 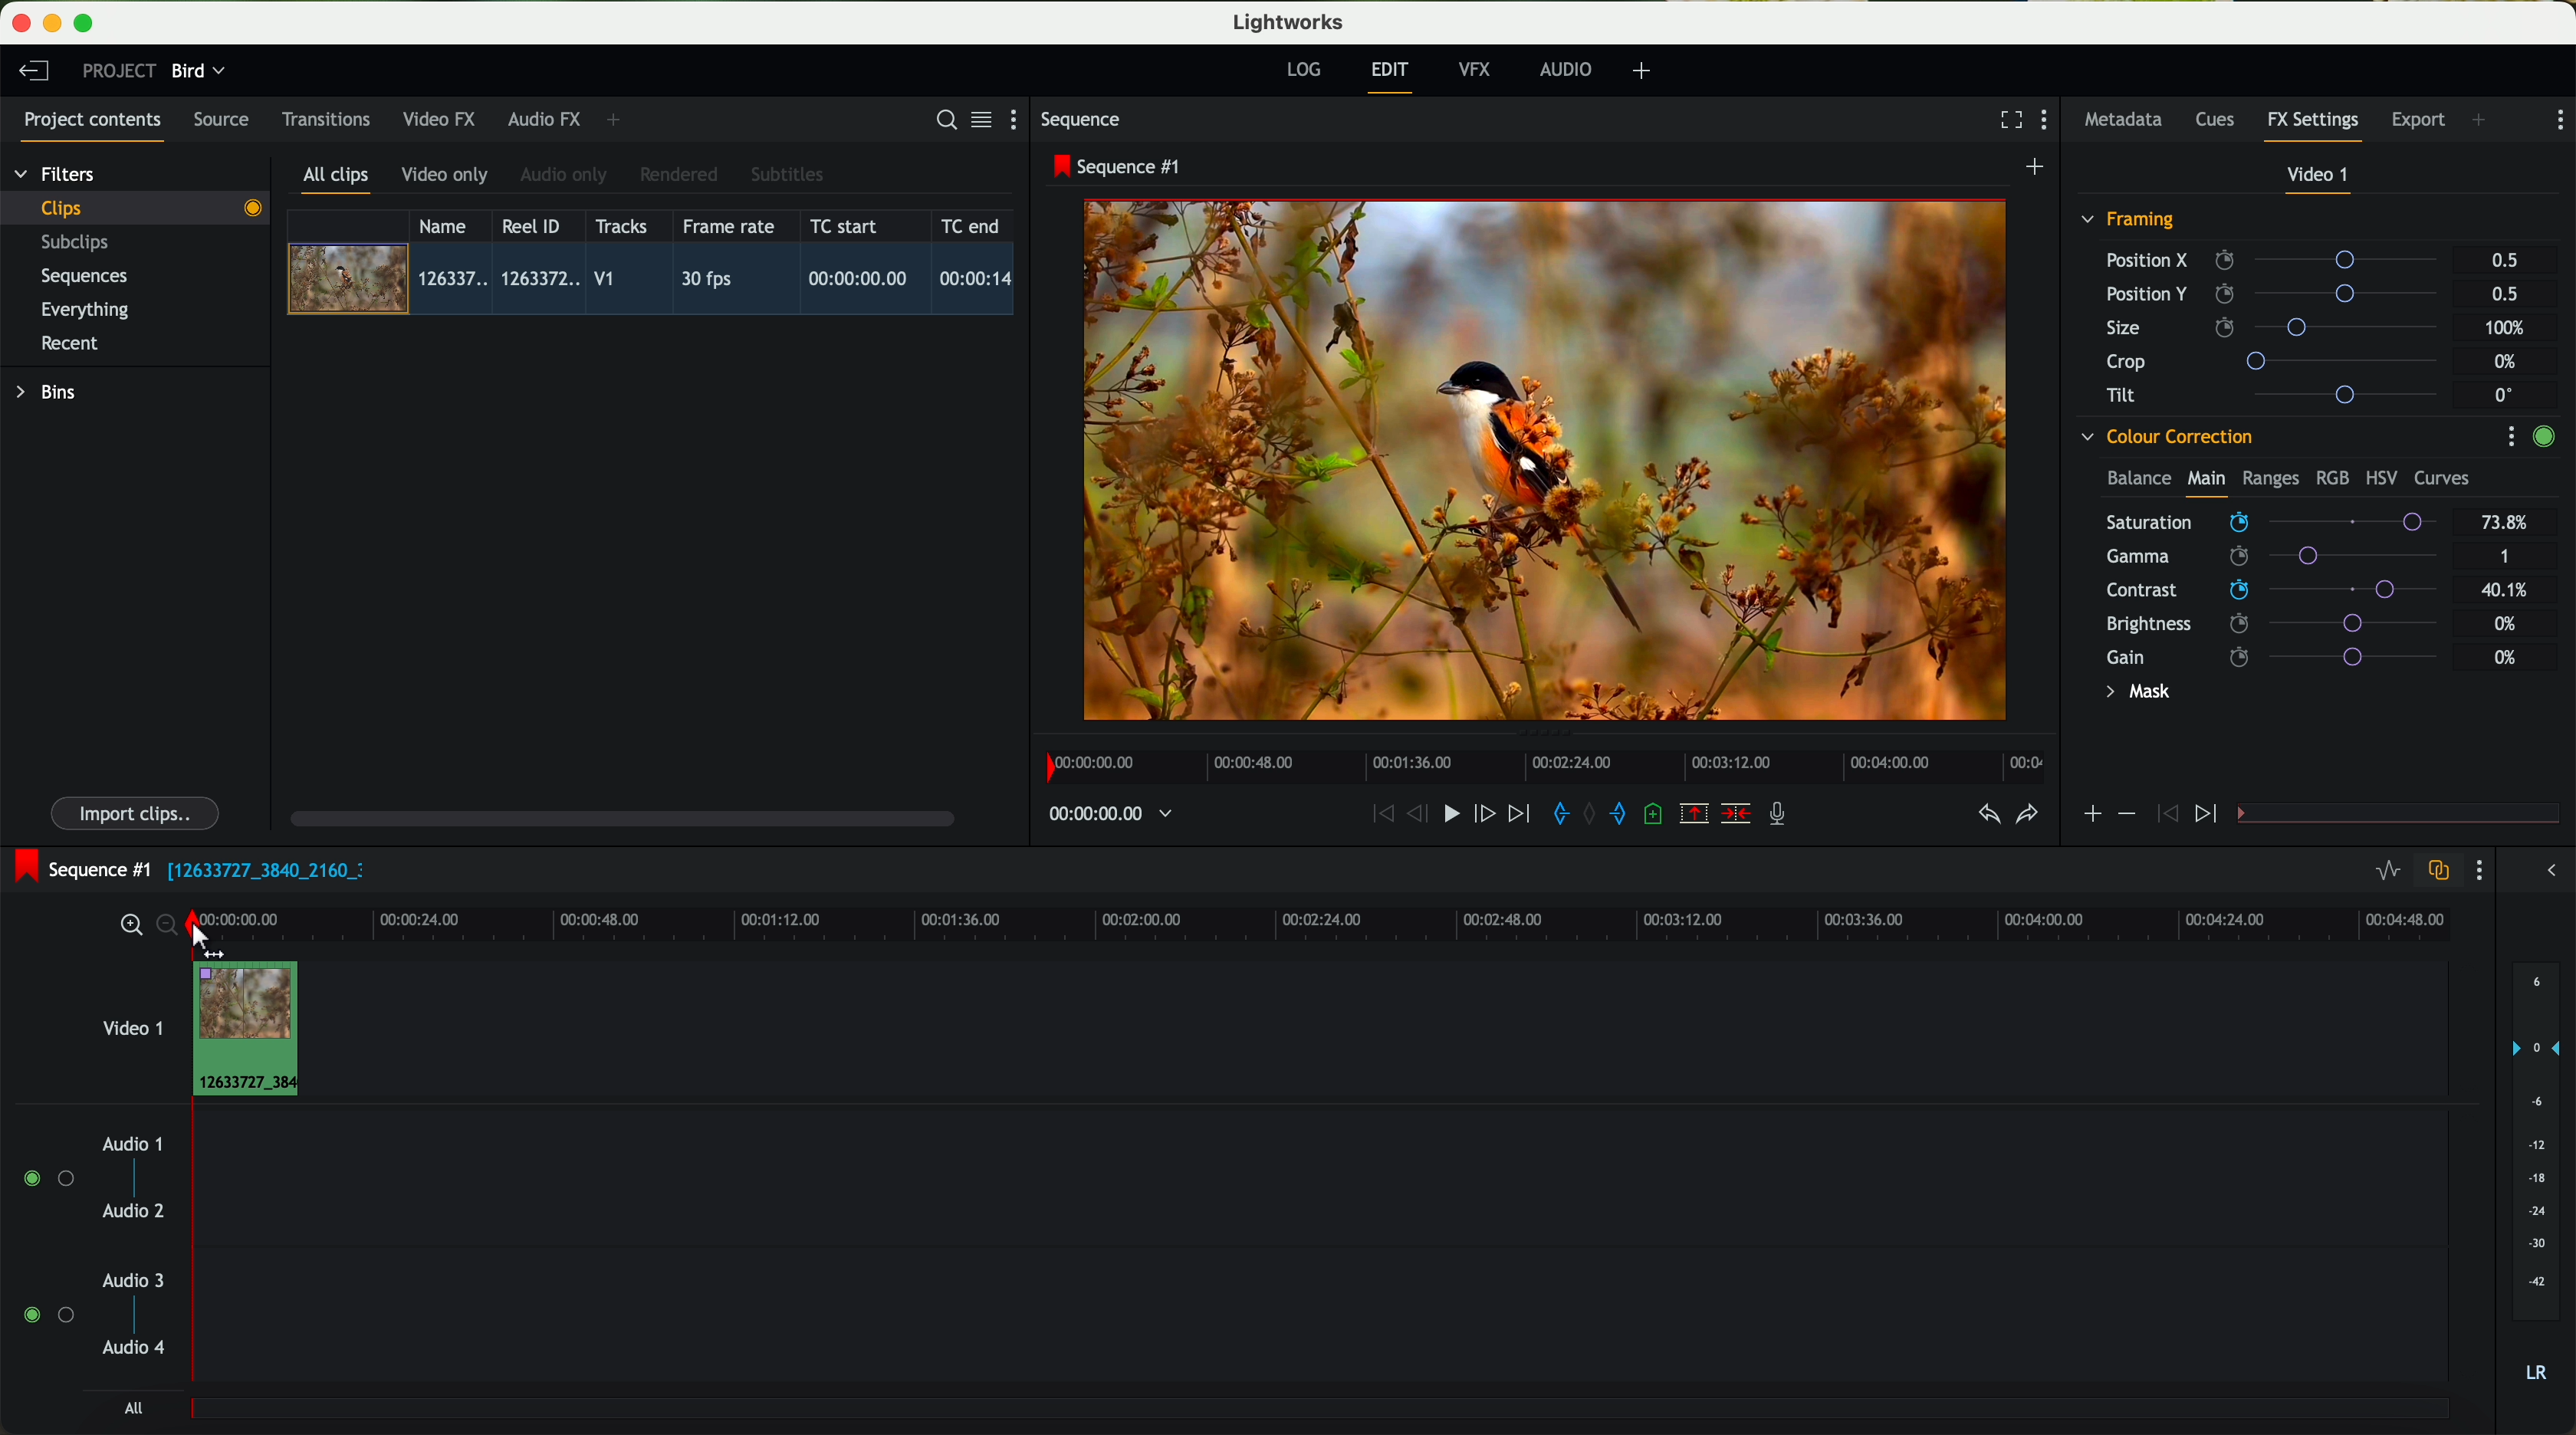 I want to click on nudge one frame foward, so click(x=1487, y=815).